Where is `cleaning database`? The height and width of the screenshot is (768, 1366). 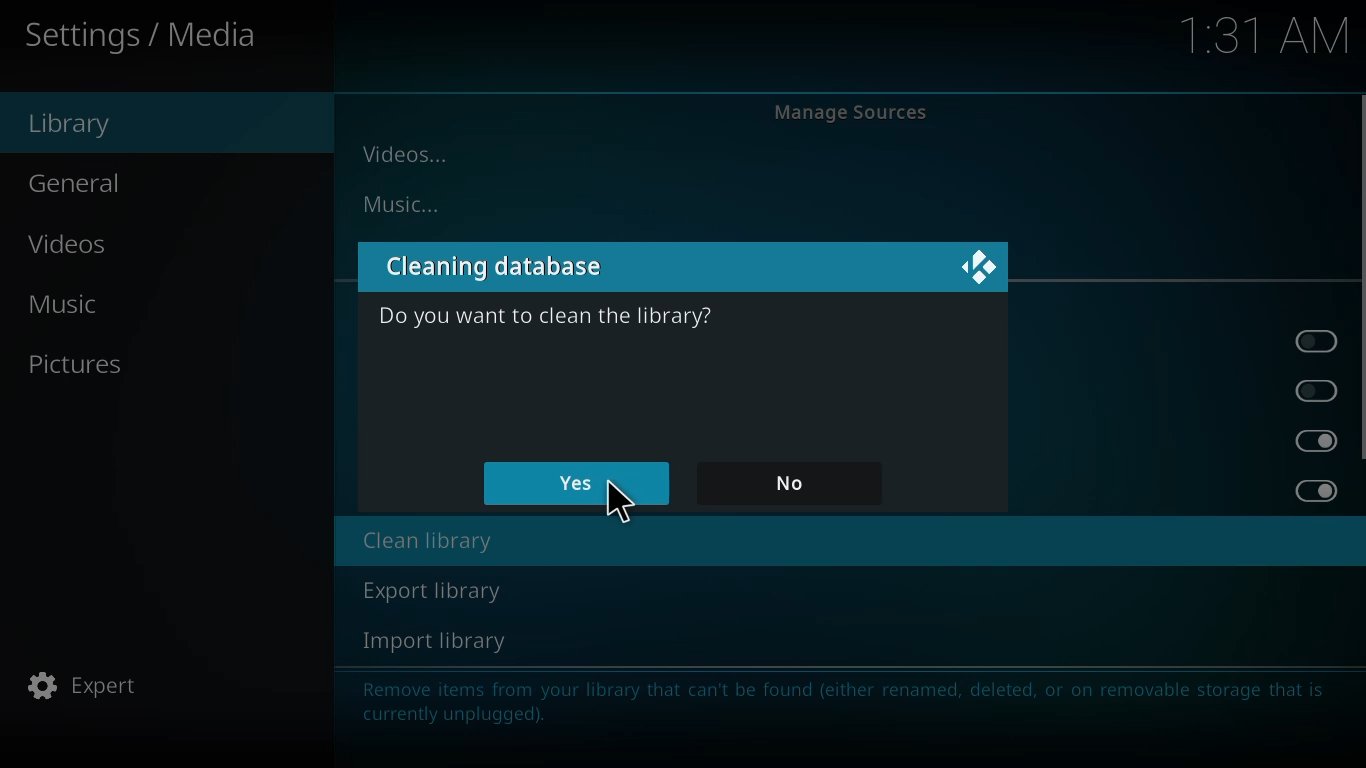
cleaning database is located at coordinates (506, 266).